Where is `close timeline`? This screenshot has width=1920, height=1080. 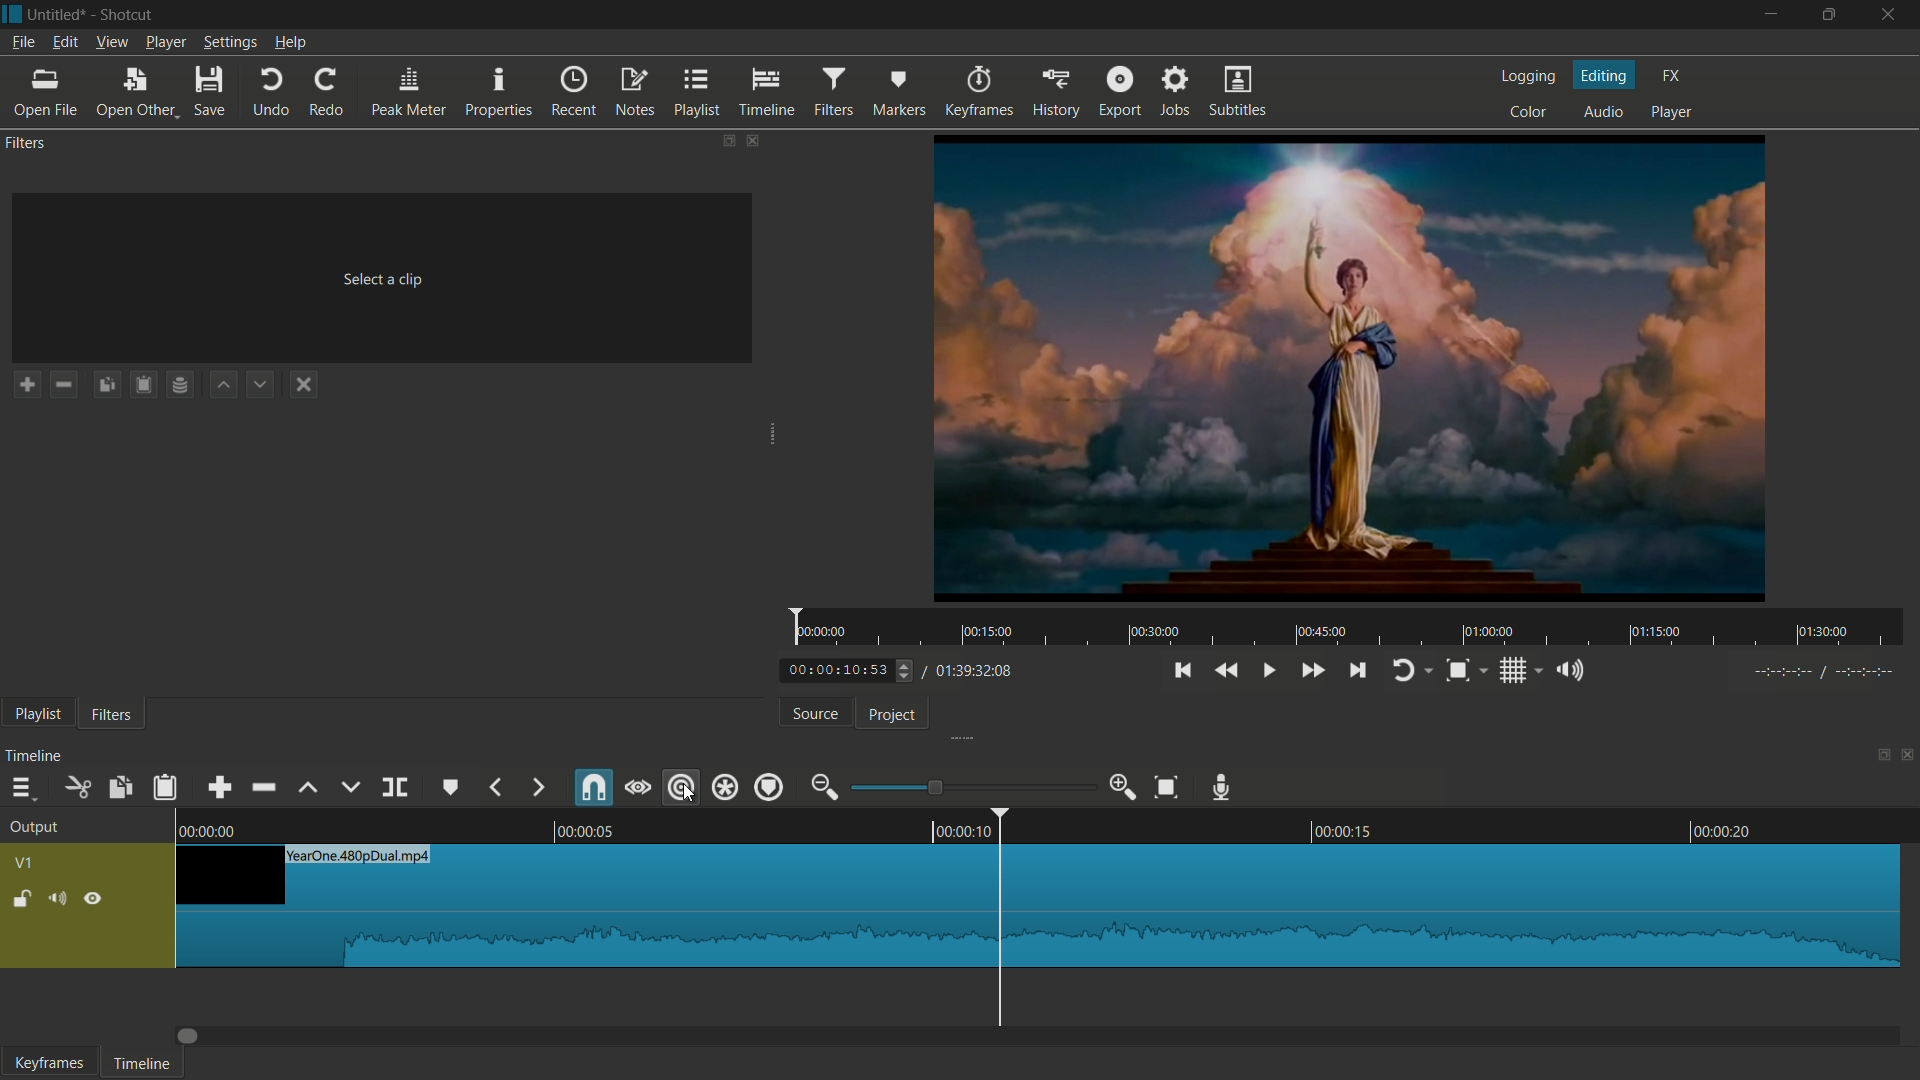
close timeline is located at coordinates (1908, 754).